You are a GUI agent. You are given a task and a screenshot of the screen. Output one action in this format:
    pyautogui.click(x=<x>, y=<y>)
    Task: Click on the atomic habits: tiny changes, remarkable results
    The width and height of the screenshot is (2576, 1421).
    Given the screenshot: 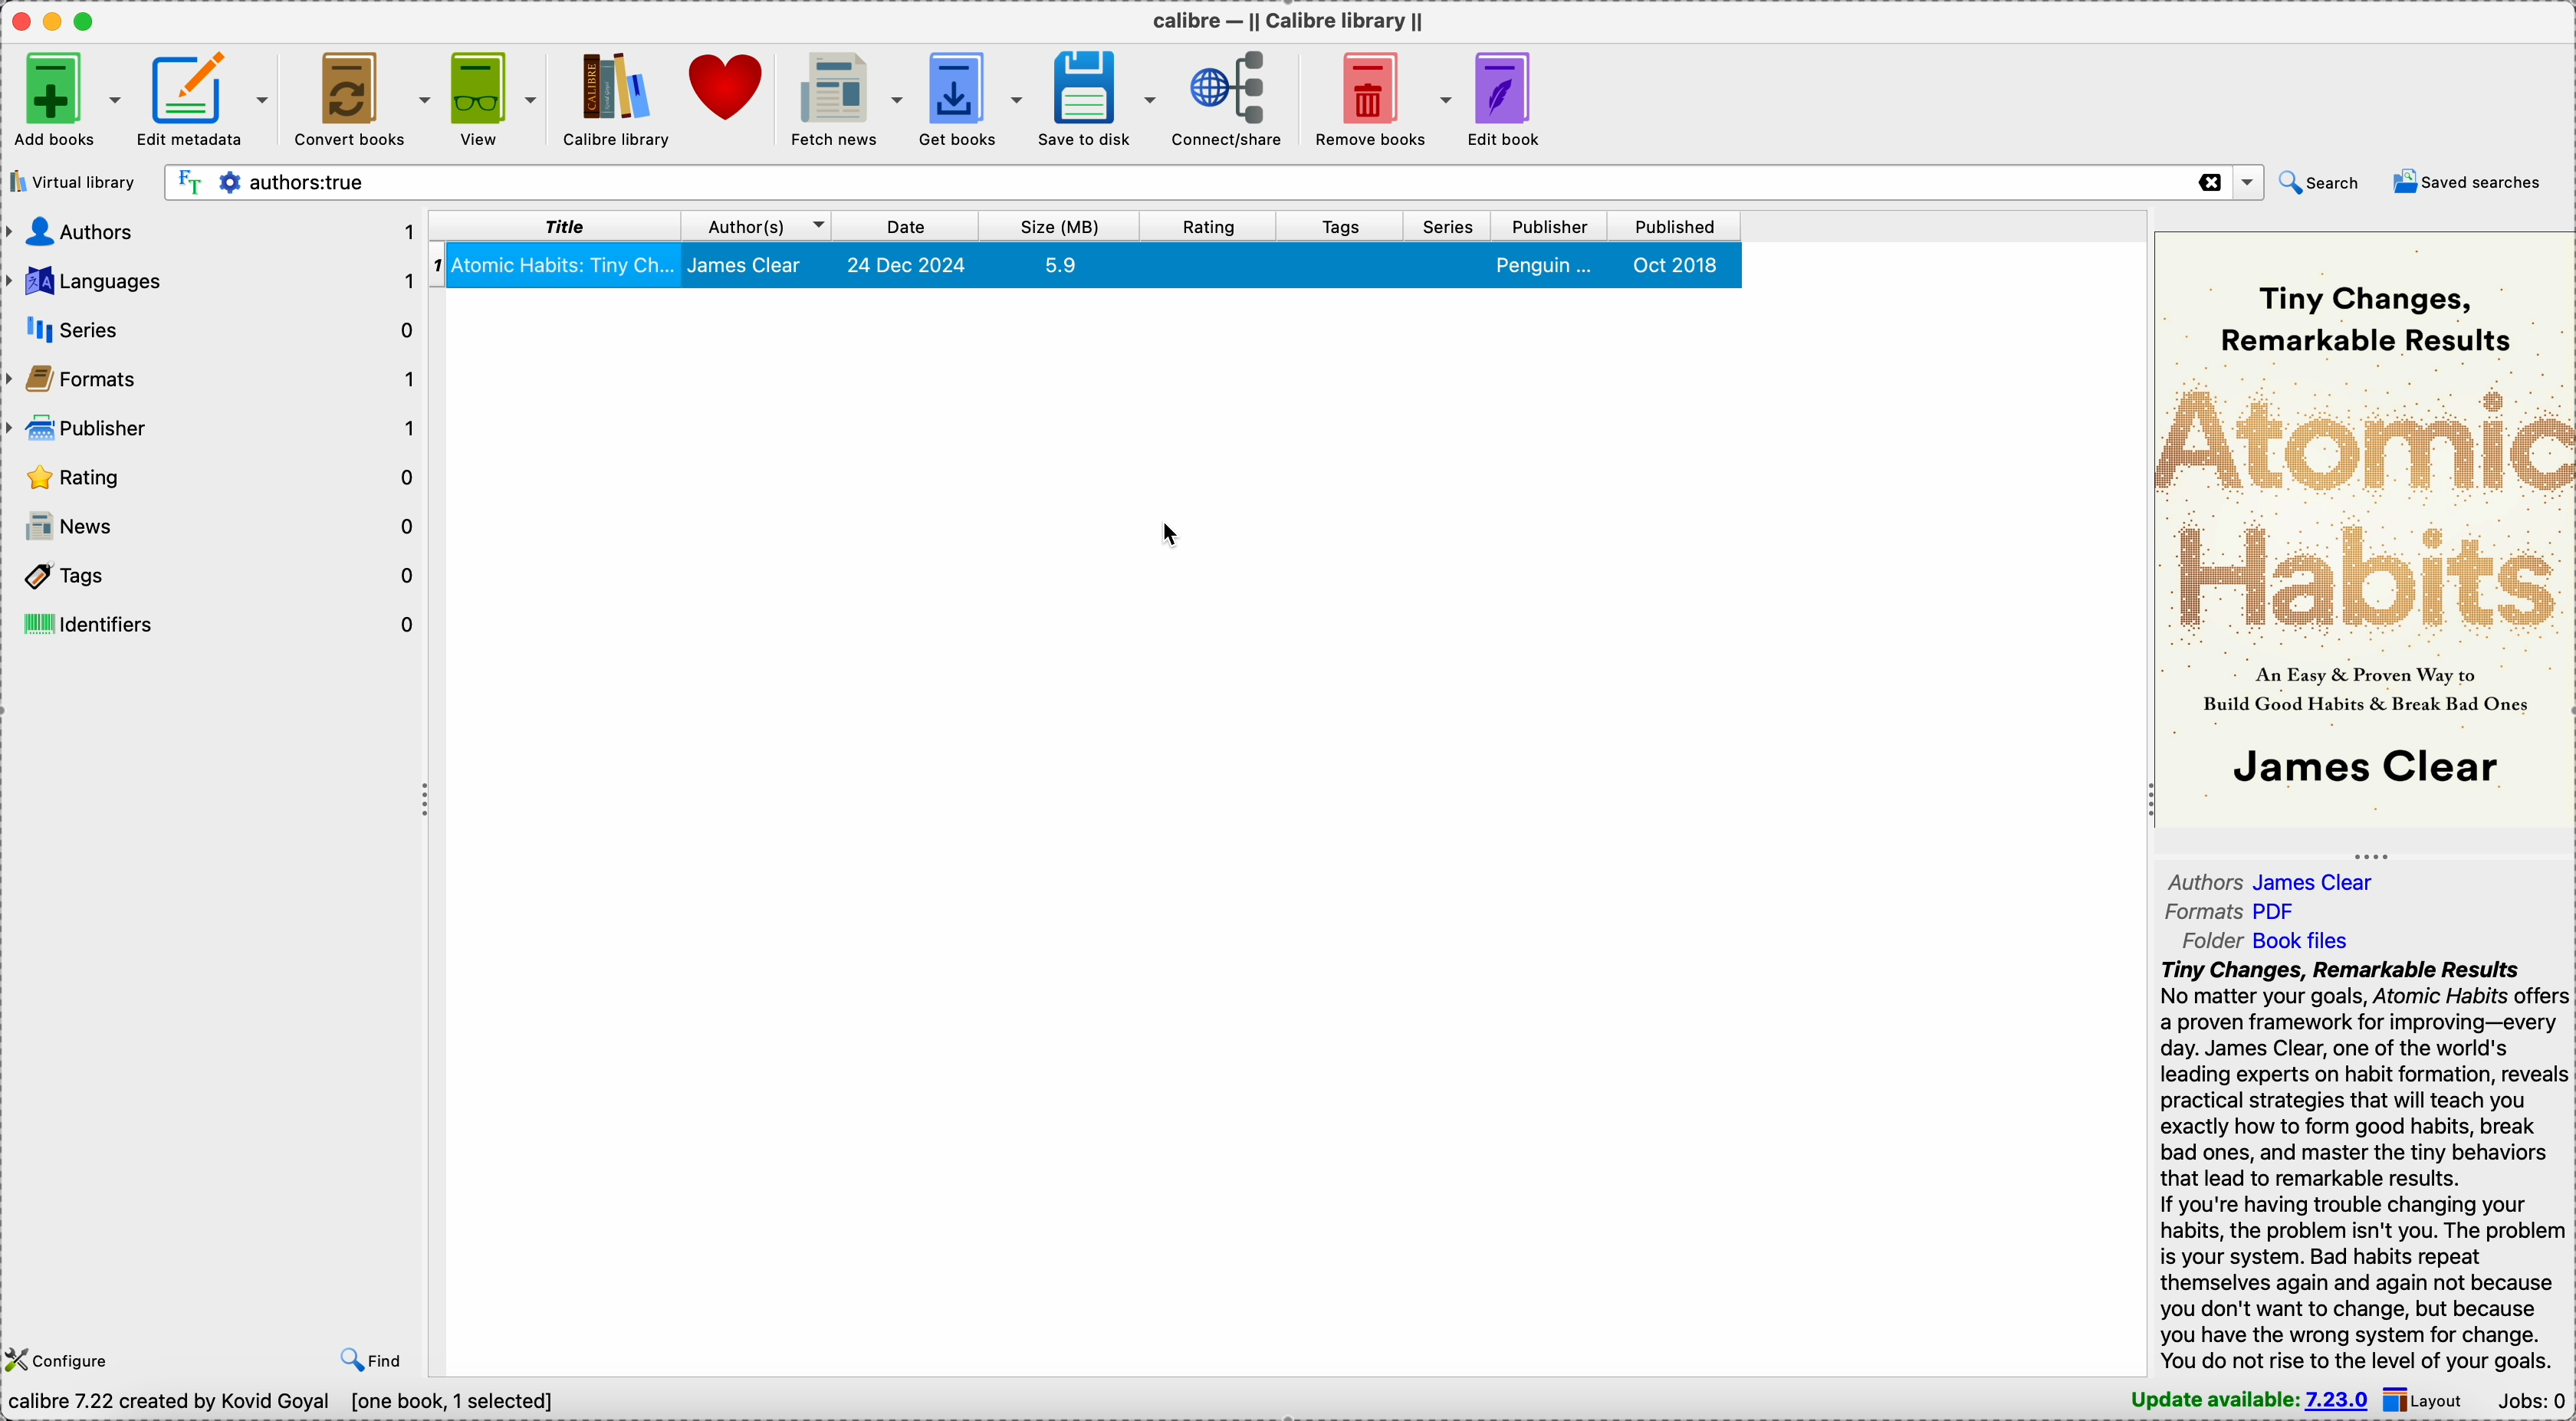 What is the action you would take?
    pyautogui.click(x=566, y=266)
    